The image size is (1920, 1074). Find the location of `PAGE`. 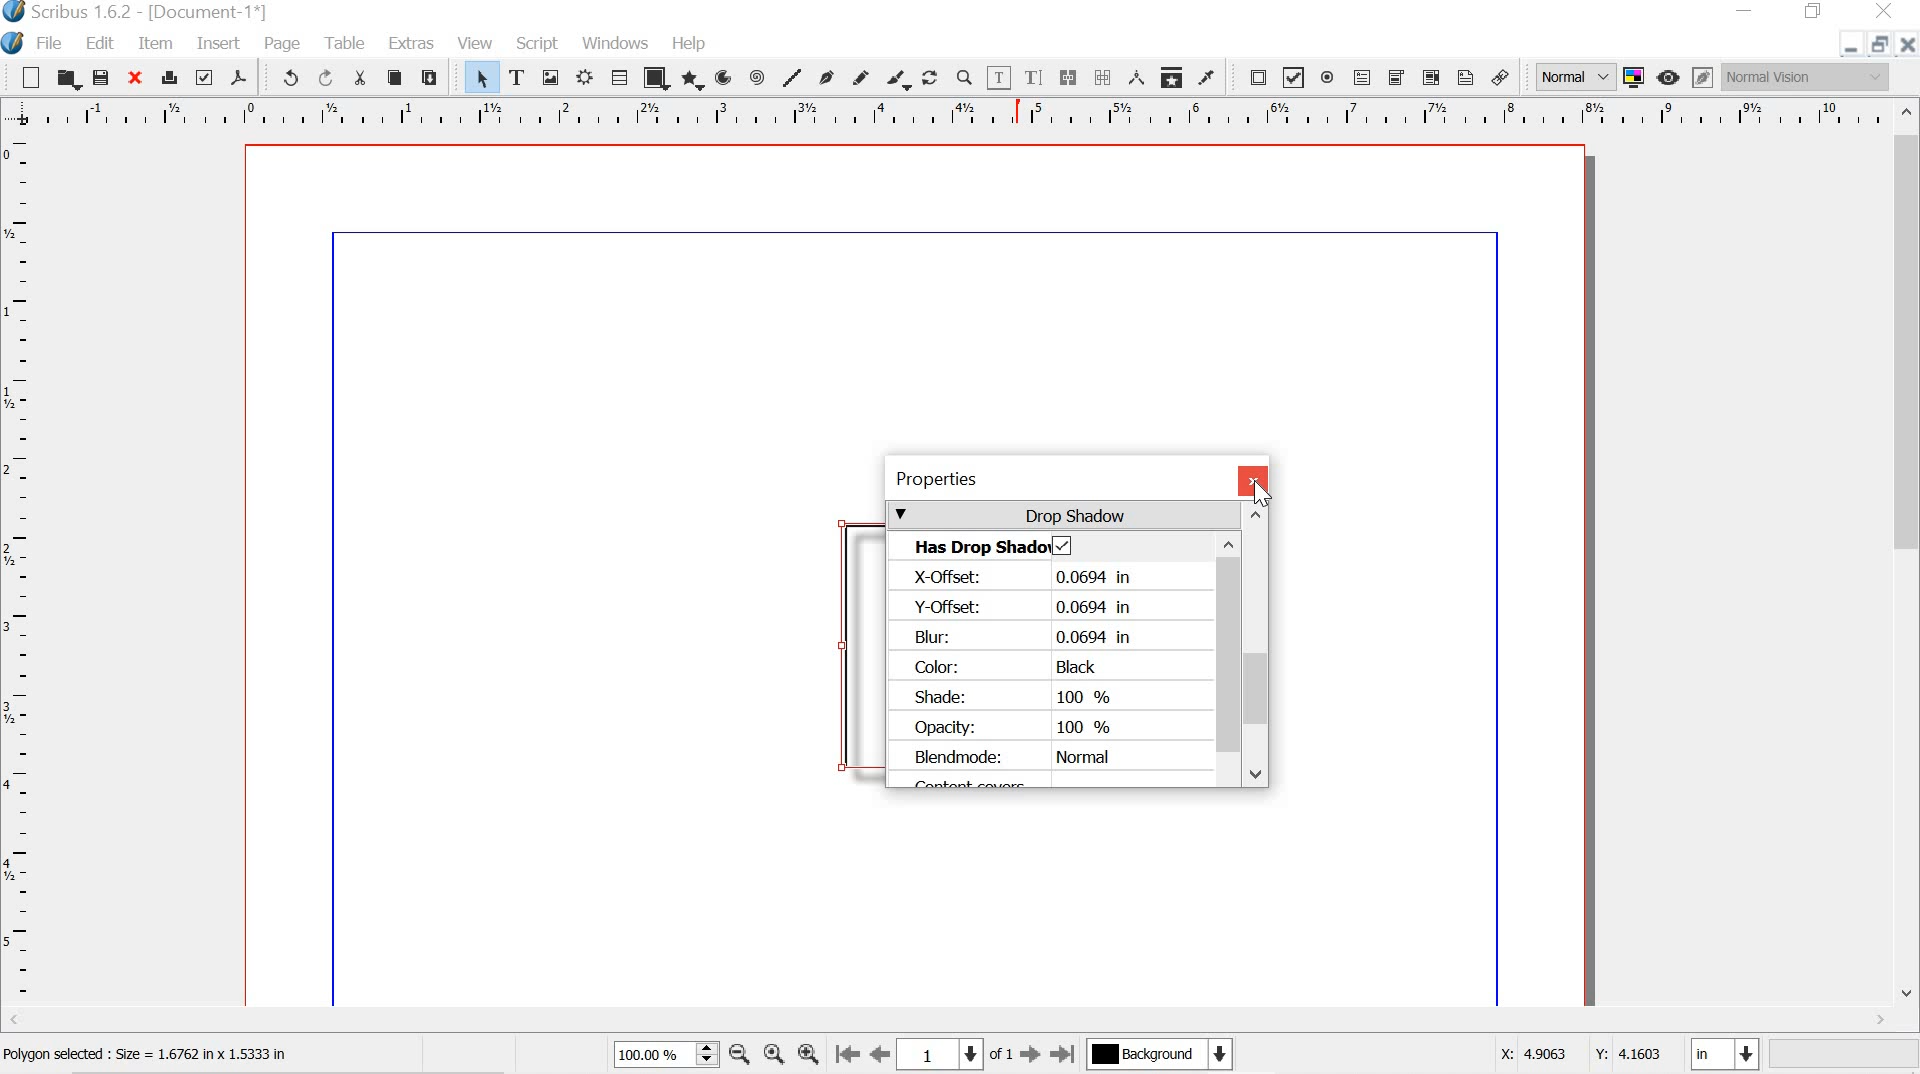

PAGE is located at coordinates (284, 44).